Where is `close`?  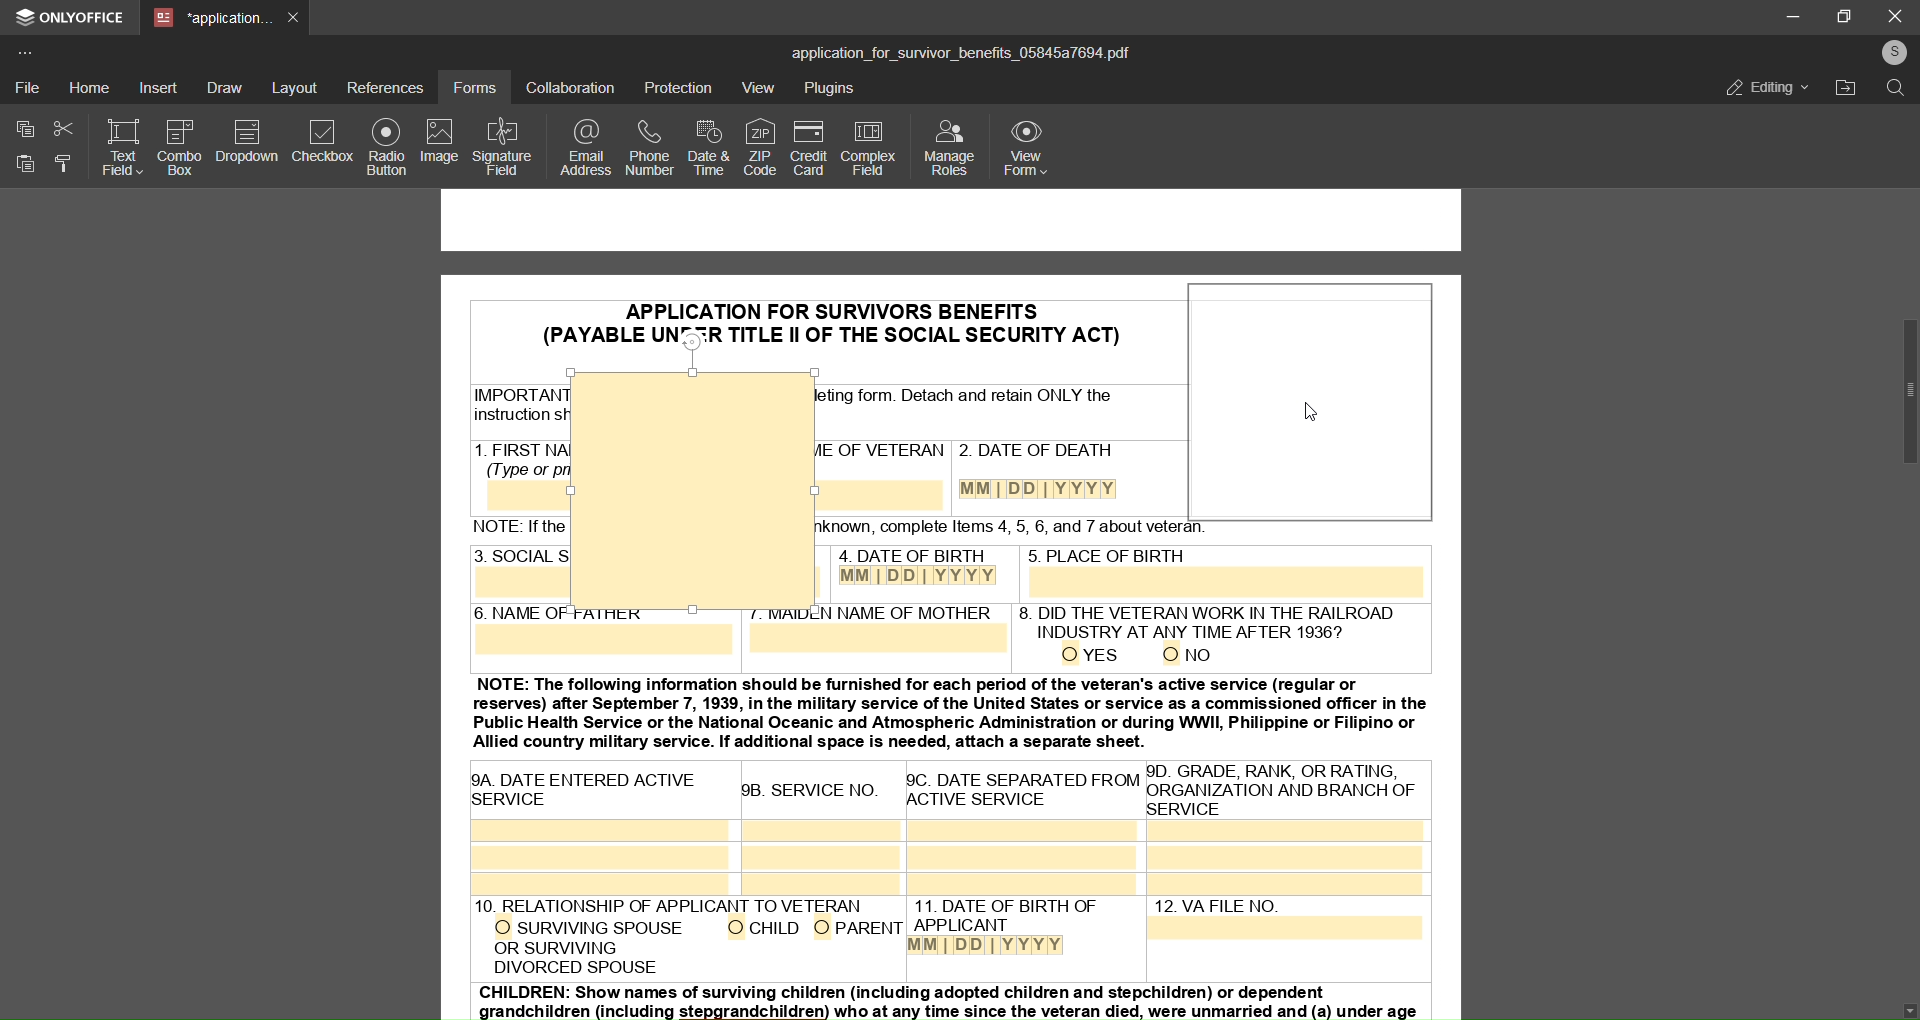
close is located at coordinates (1895, 15).